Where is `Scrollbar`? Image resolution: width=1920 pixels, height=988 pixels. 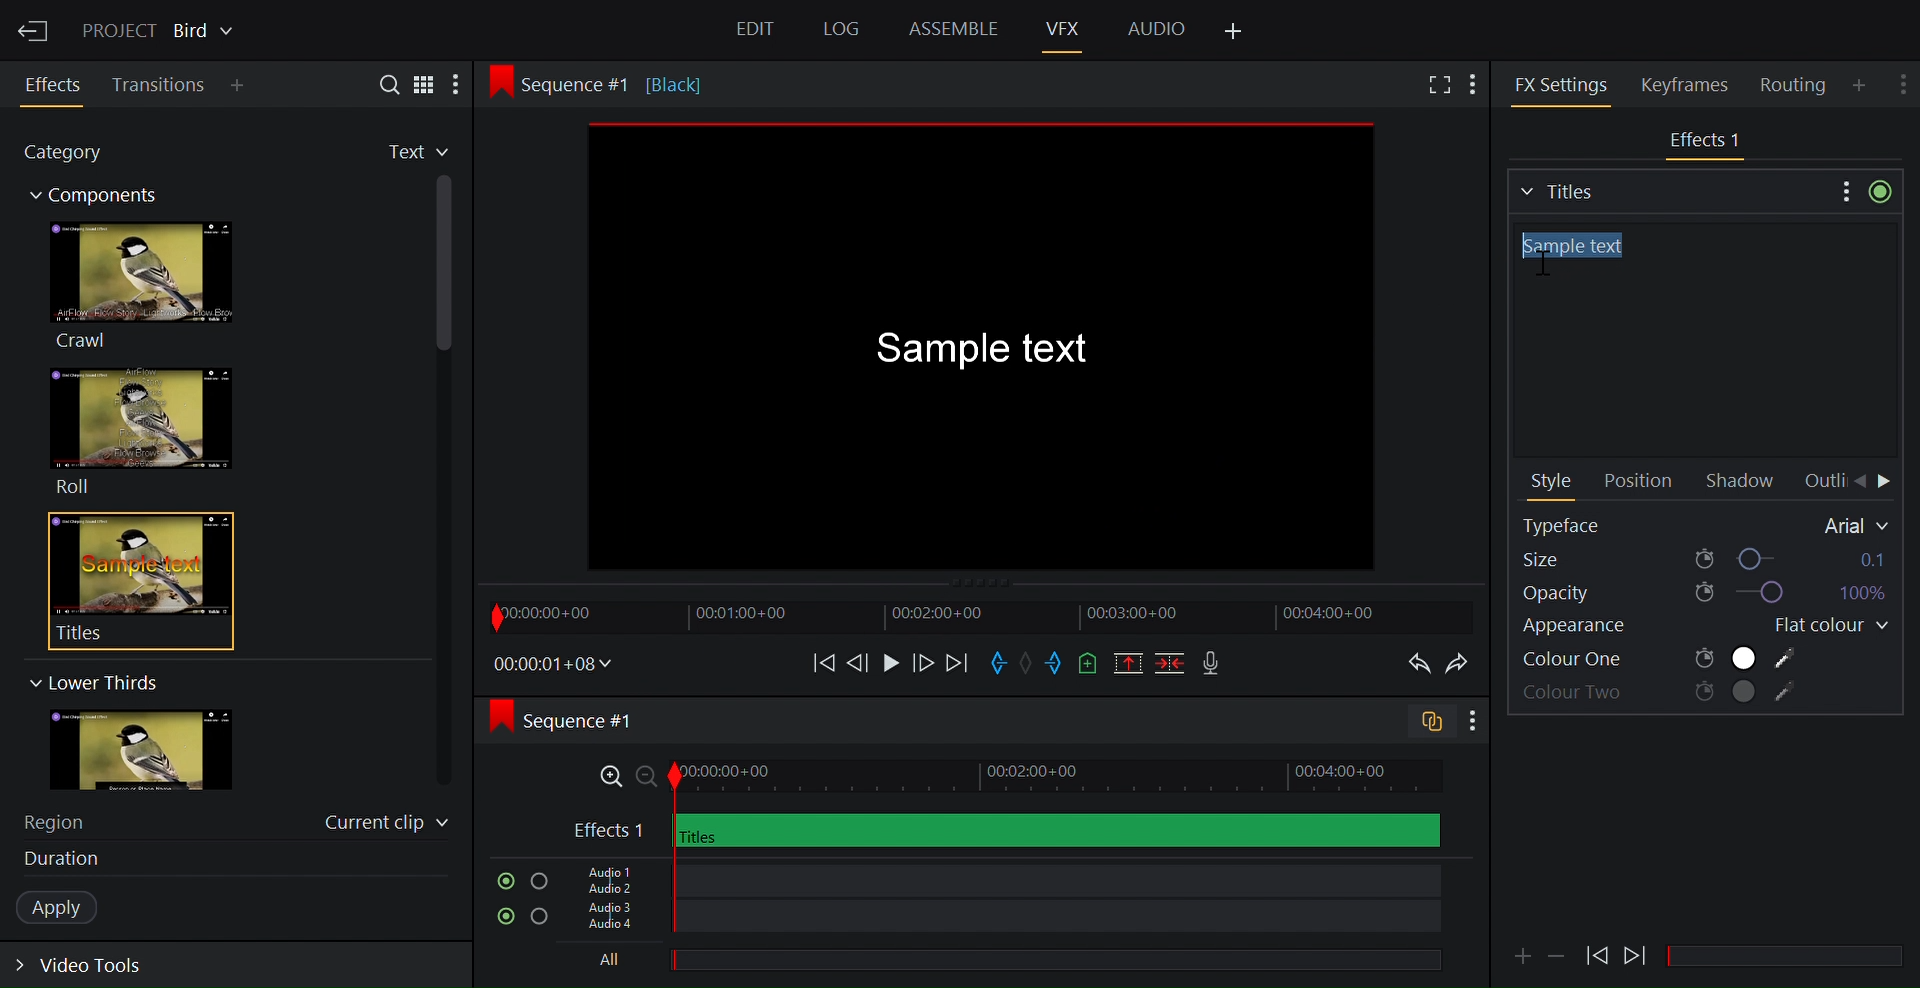
Scrollbar is located at coordinates (1793, 957).